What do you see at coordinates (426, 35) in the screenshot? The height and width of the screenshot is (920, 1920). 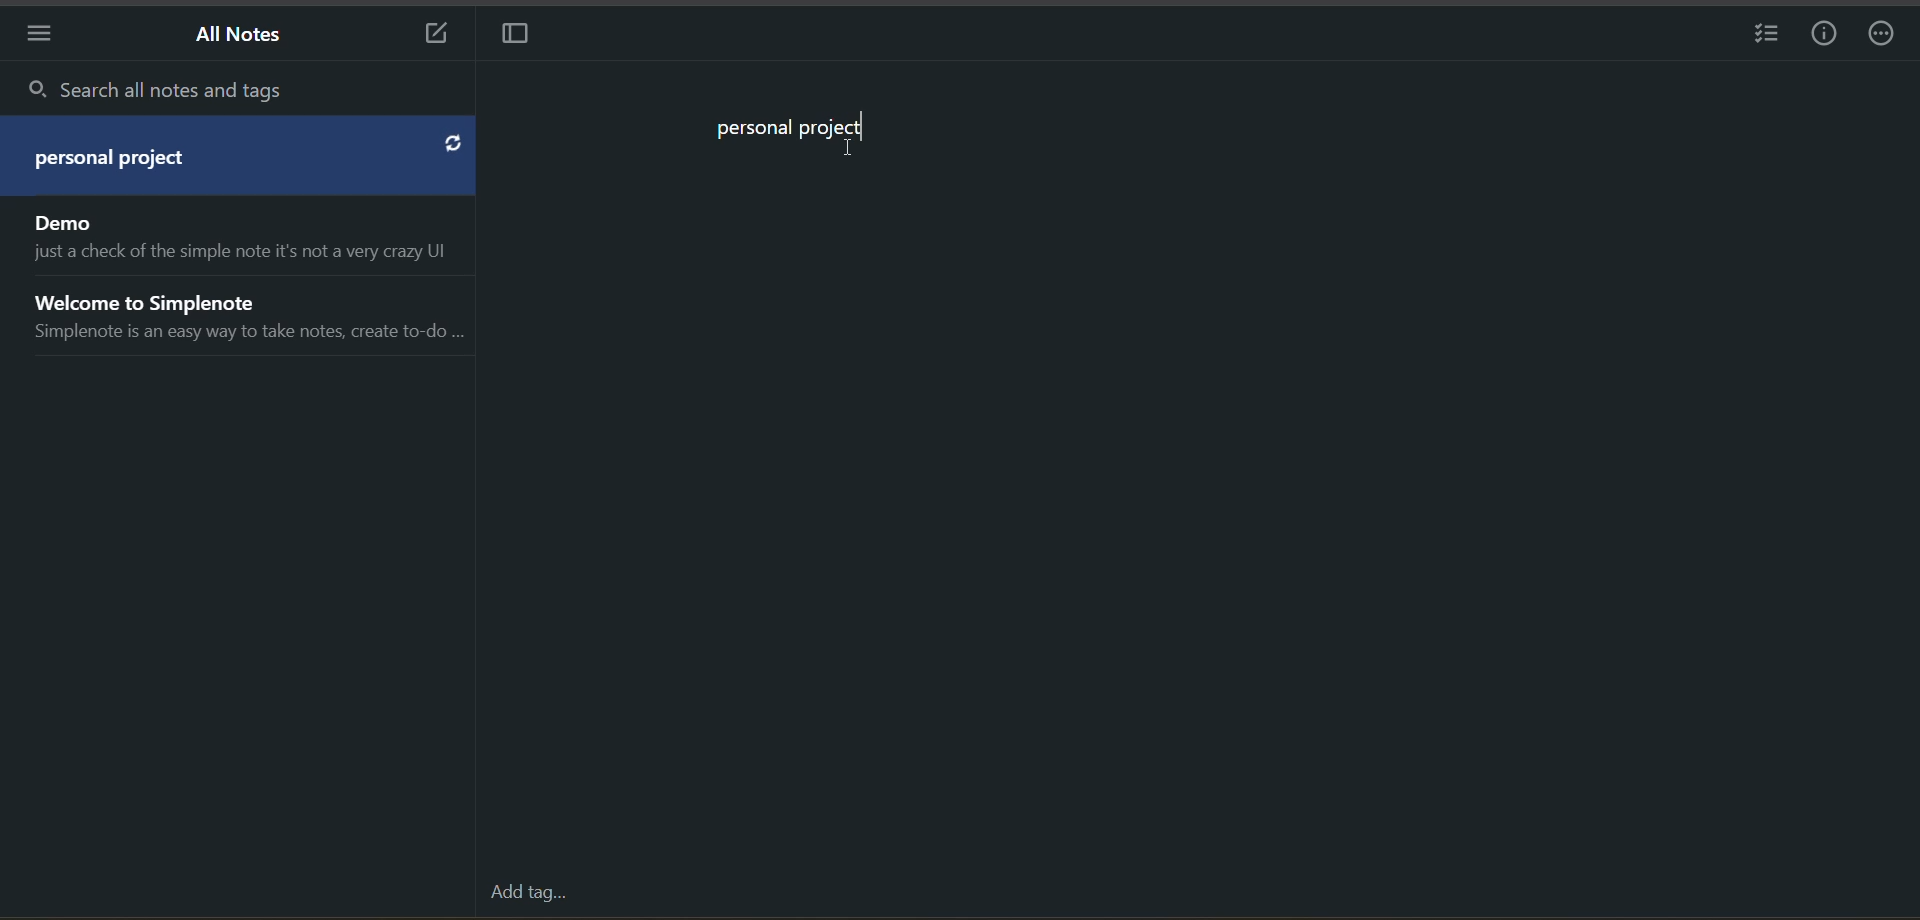 I see `new note` at bounding box center [426, 35].